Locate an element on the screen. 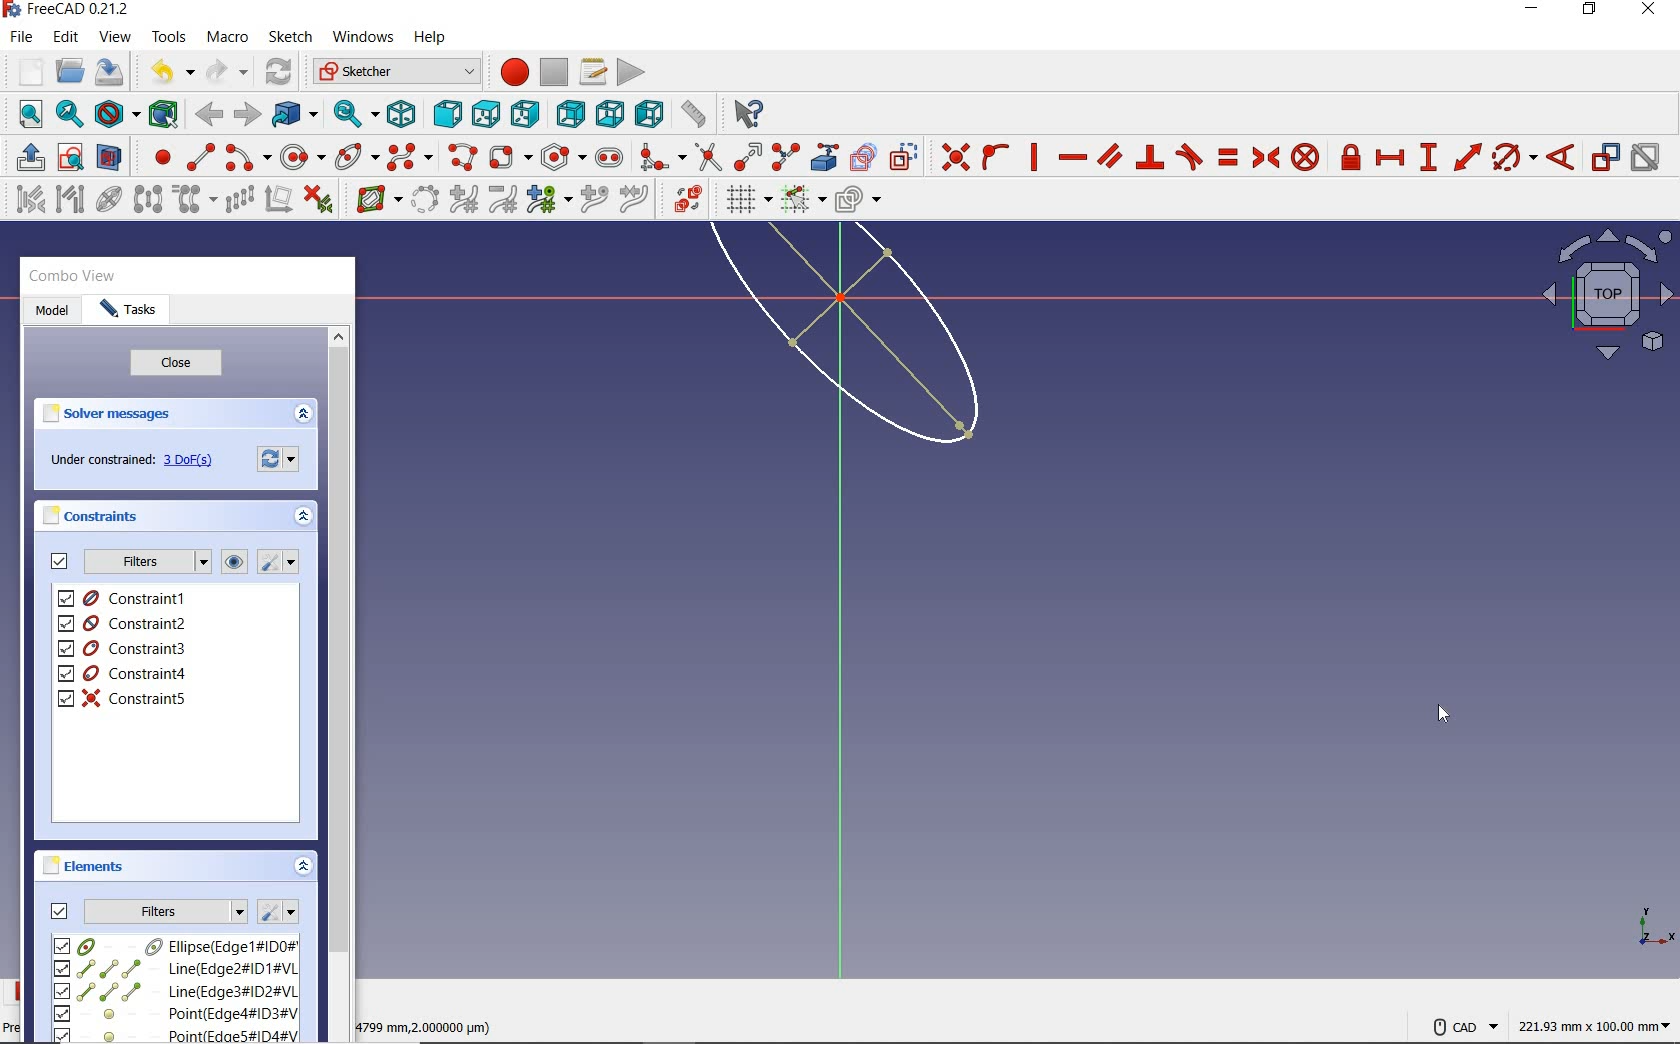 The width and height of the screenshot is (1680, 1044). constraint5 is located at coordinates (123, 698).